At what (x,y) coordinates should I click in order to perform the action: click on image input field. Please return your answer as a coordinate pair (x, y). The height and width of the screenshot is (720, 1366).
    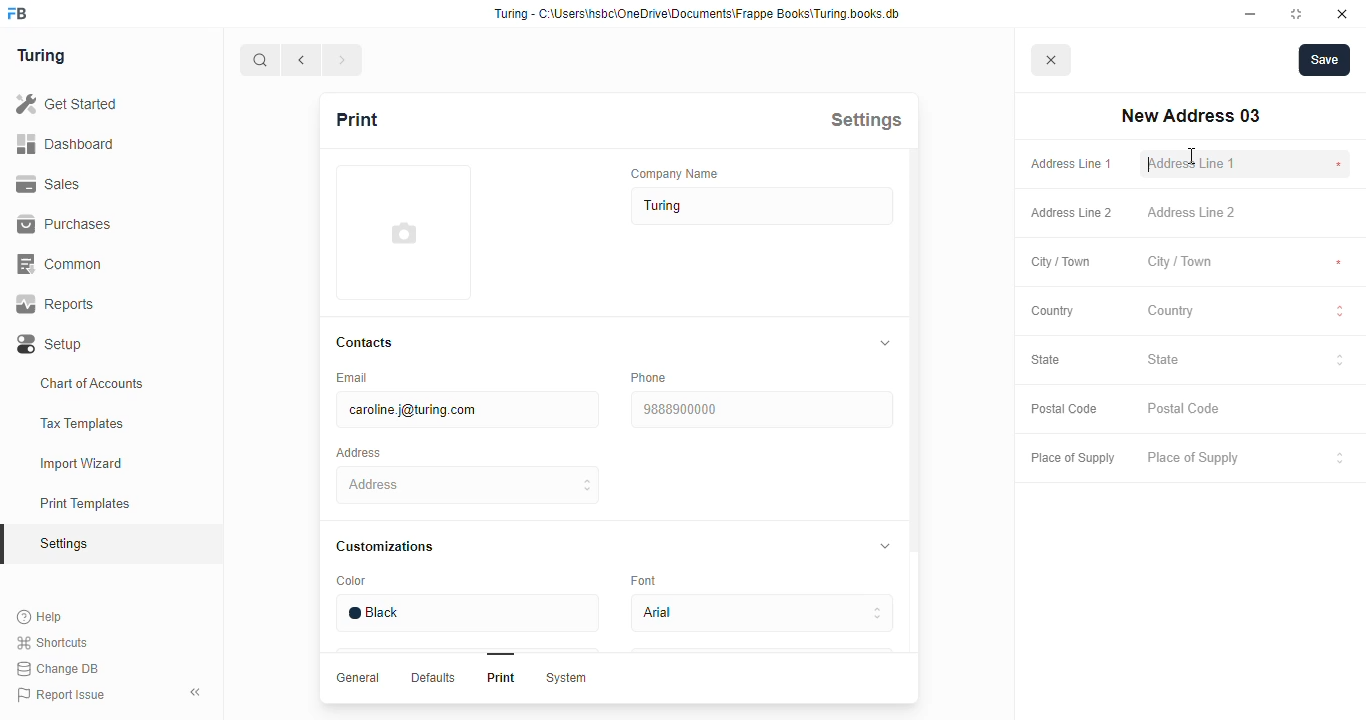
    Looking at the image, I should click on (401, 232).